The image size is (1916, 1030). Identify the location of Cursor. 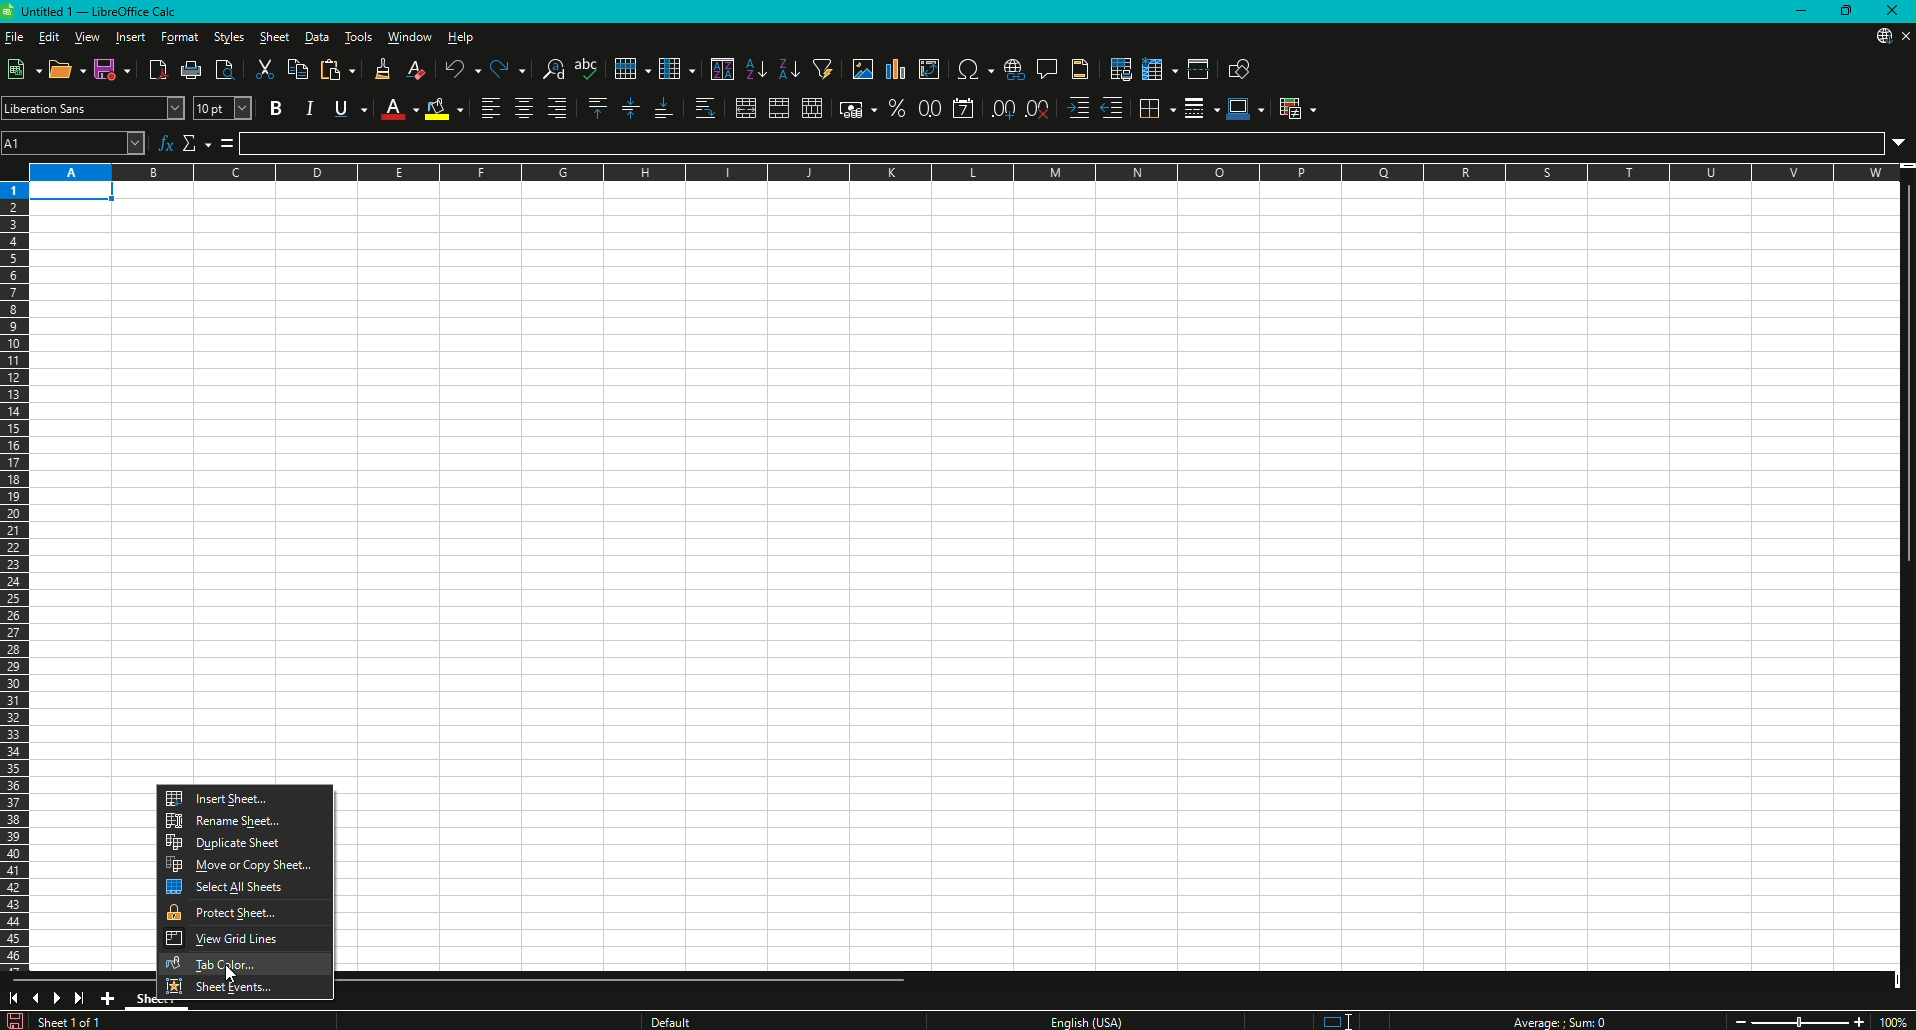
(231, 973).